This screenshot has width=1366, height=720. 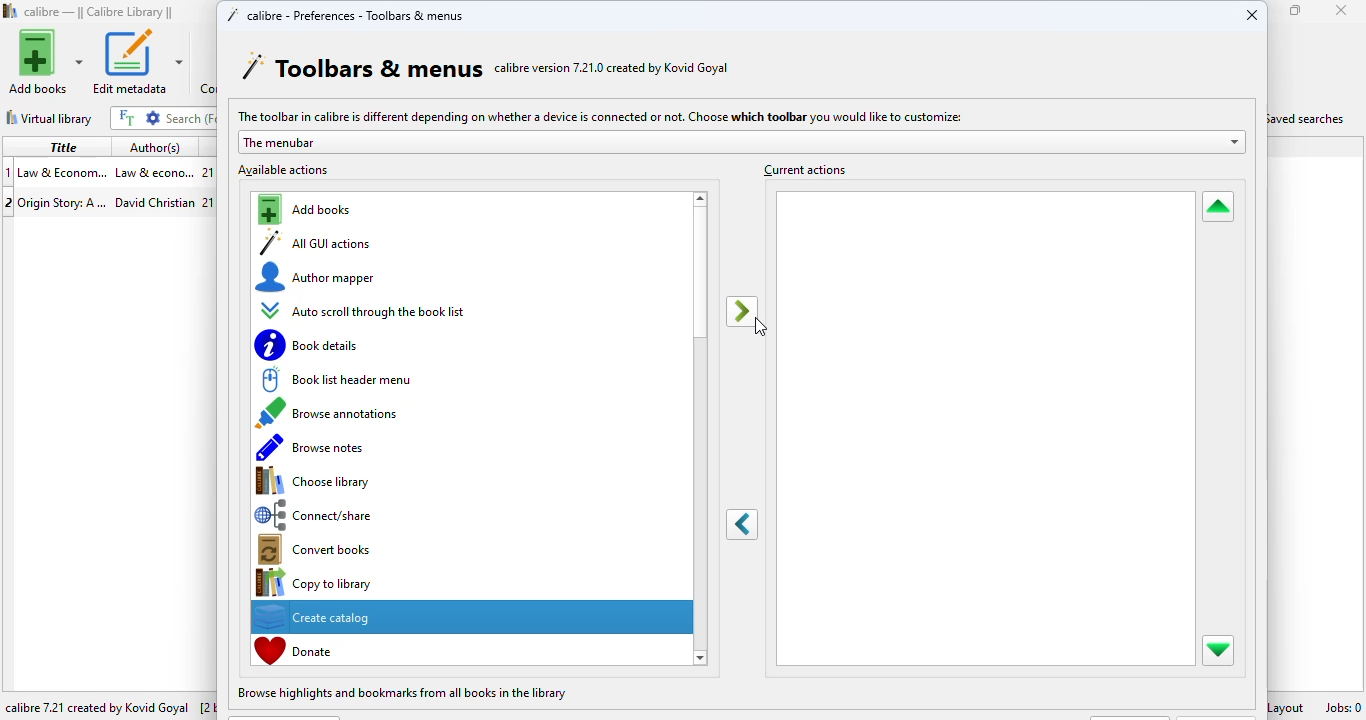 I want to click on calibre version 7.21.0 created by Kovid Goyal, so click(x=612, y=67).